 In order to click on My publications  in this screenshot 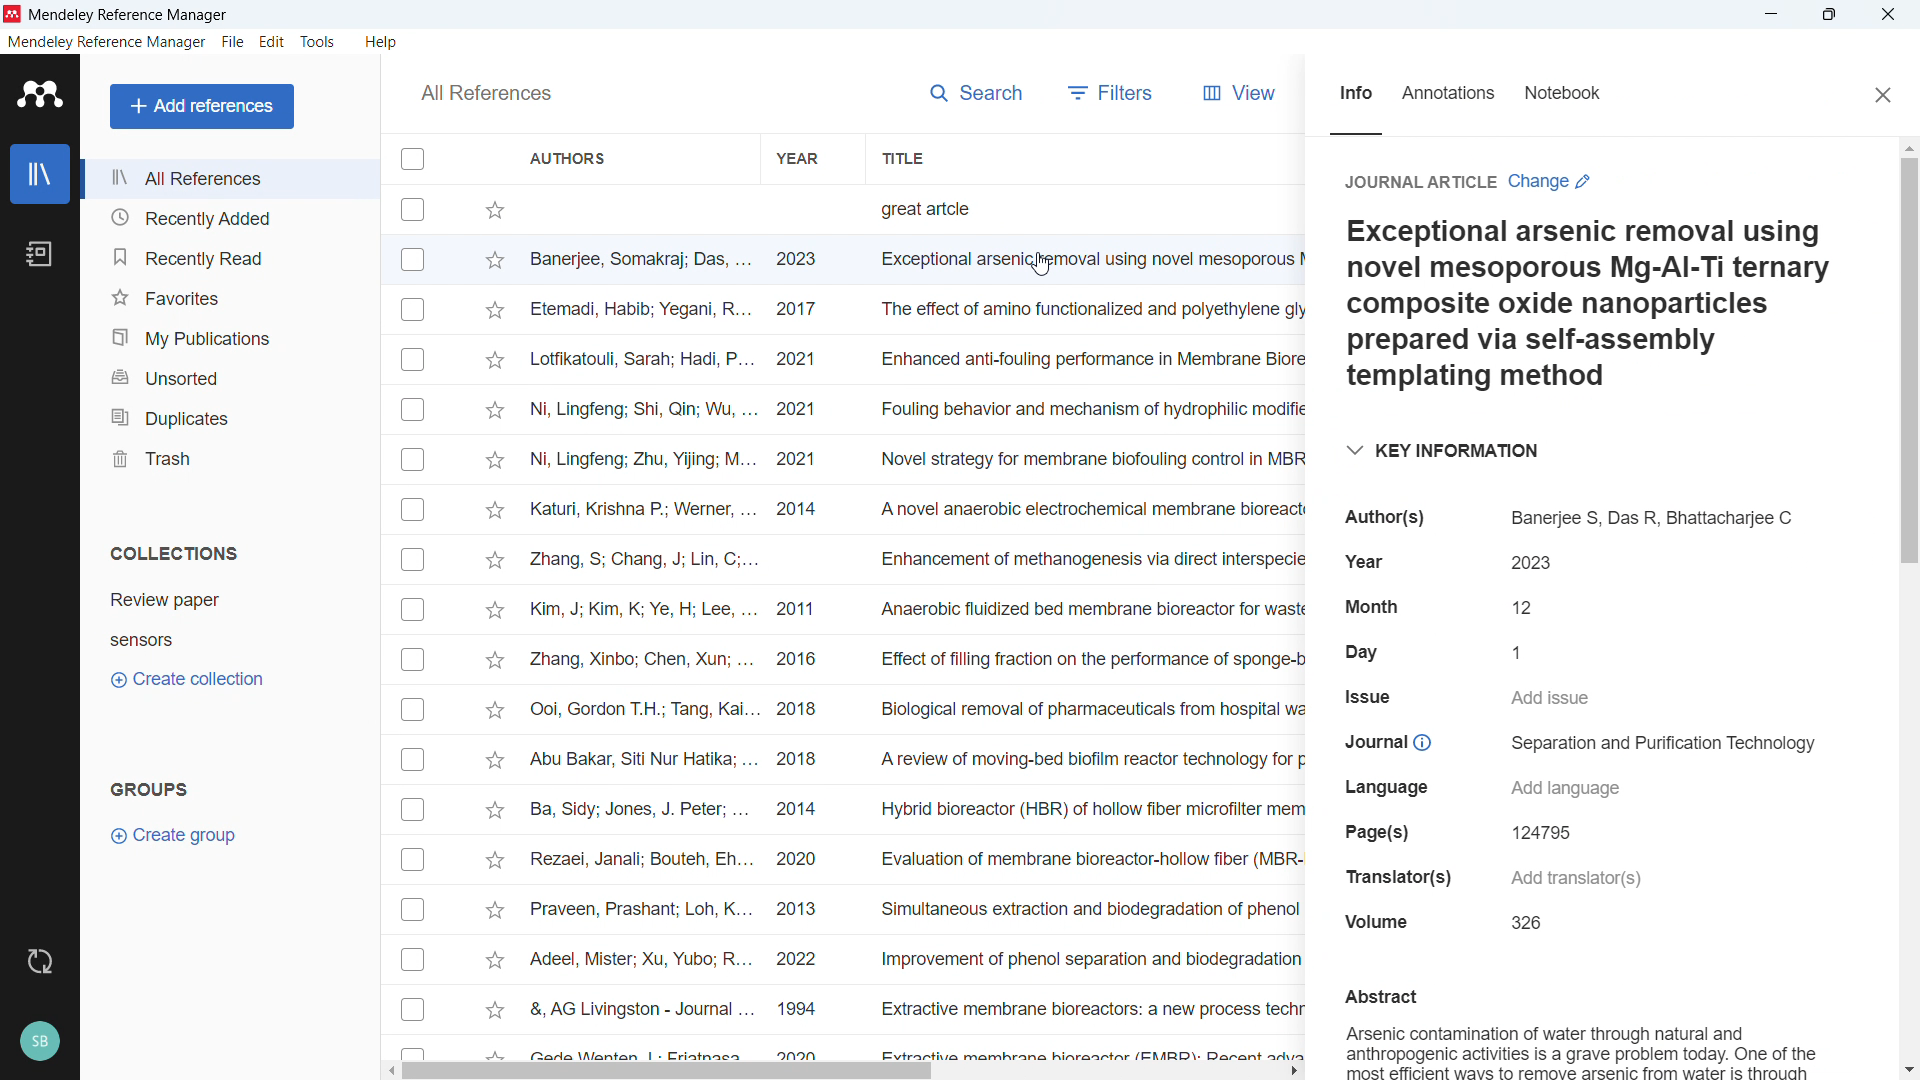, I will do `click(229, 336)`.